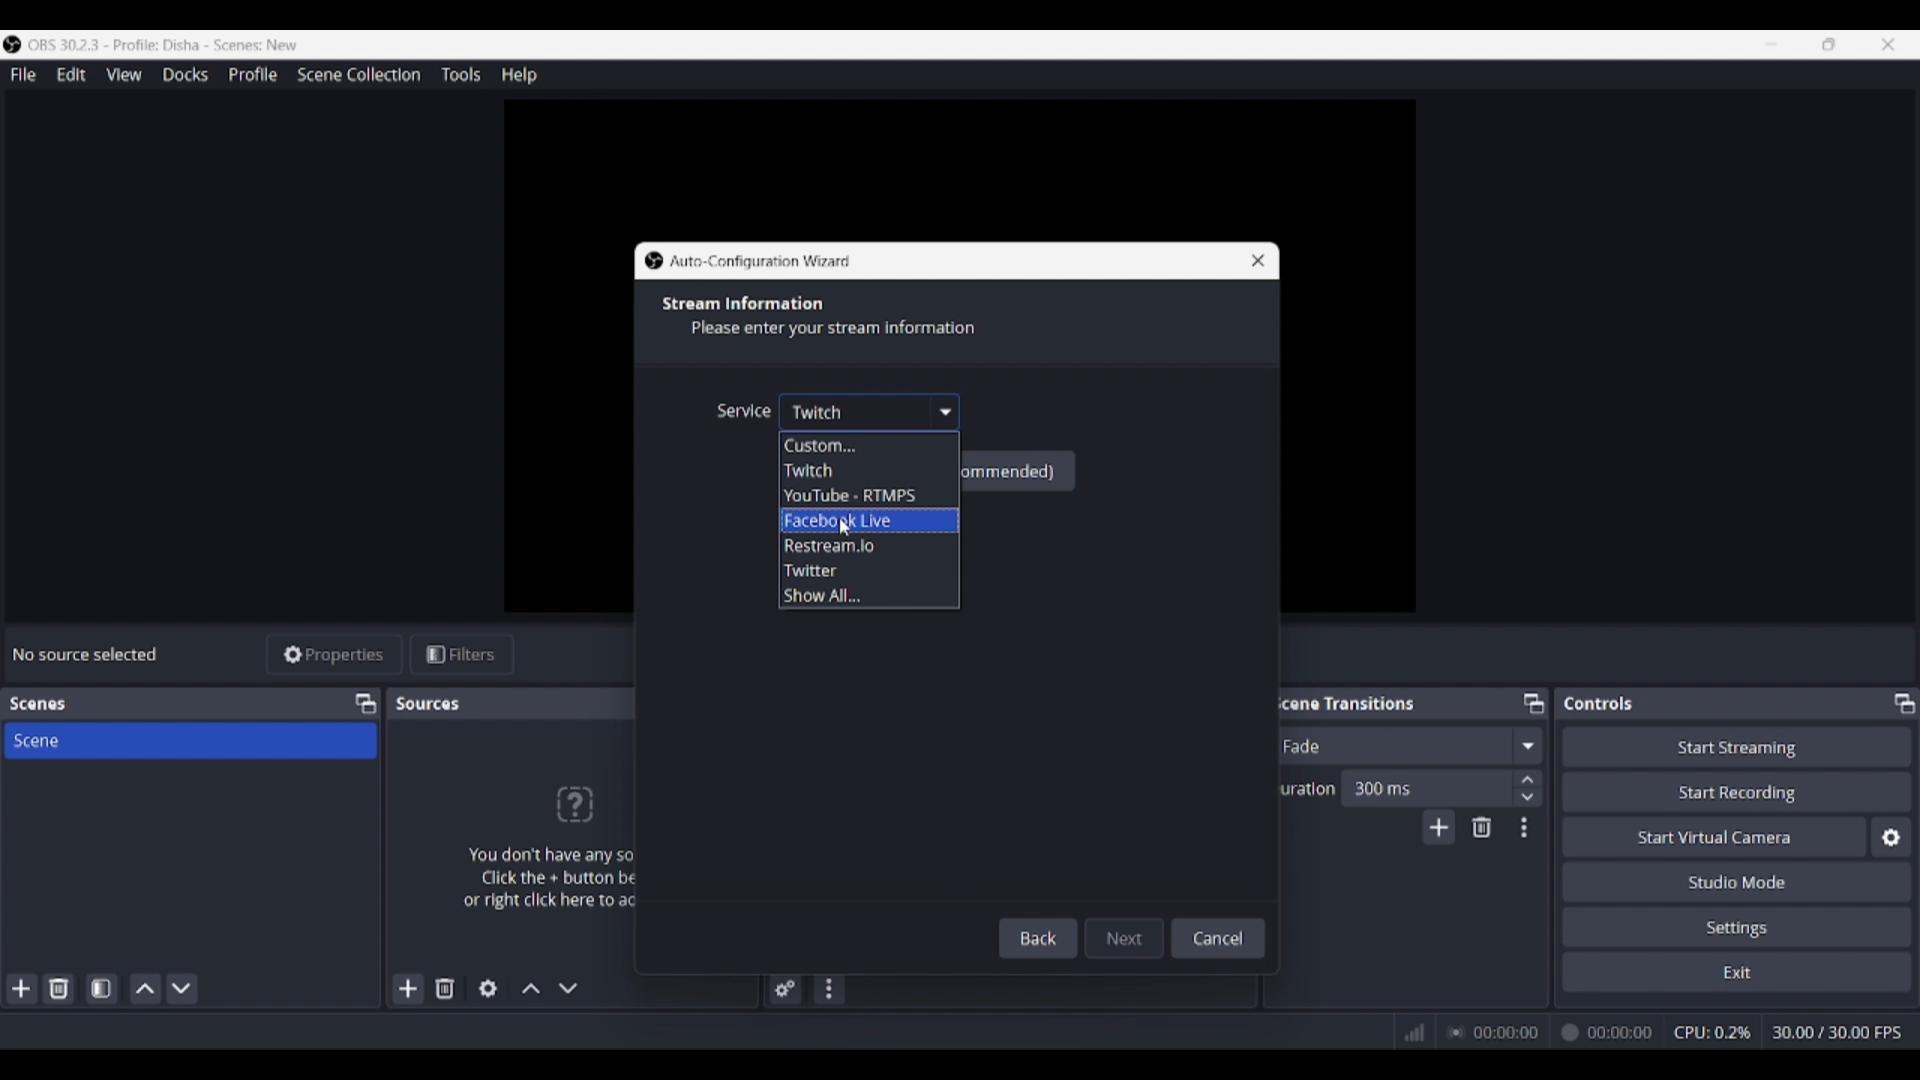 This screenshot has height=1080, width=1920. What do you see at coordinates (365, 704) in the screenshot?
I see `Float scenes` at bounding box center [365, 704].